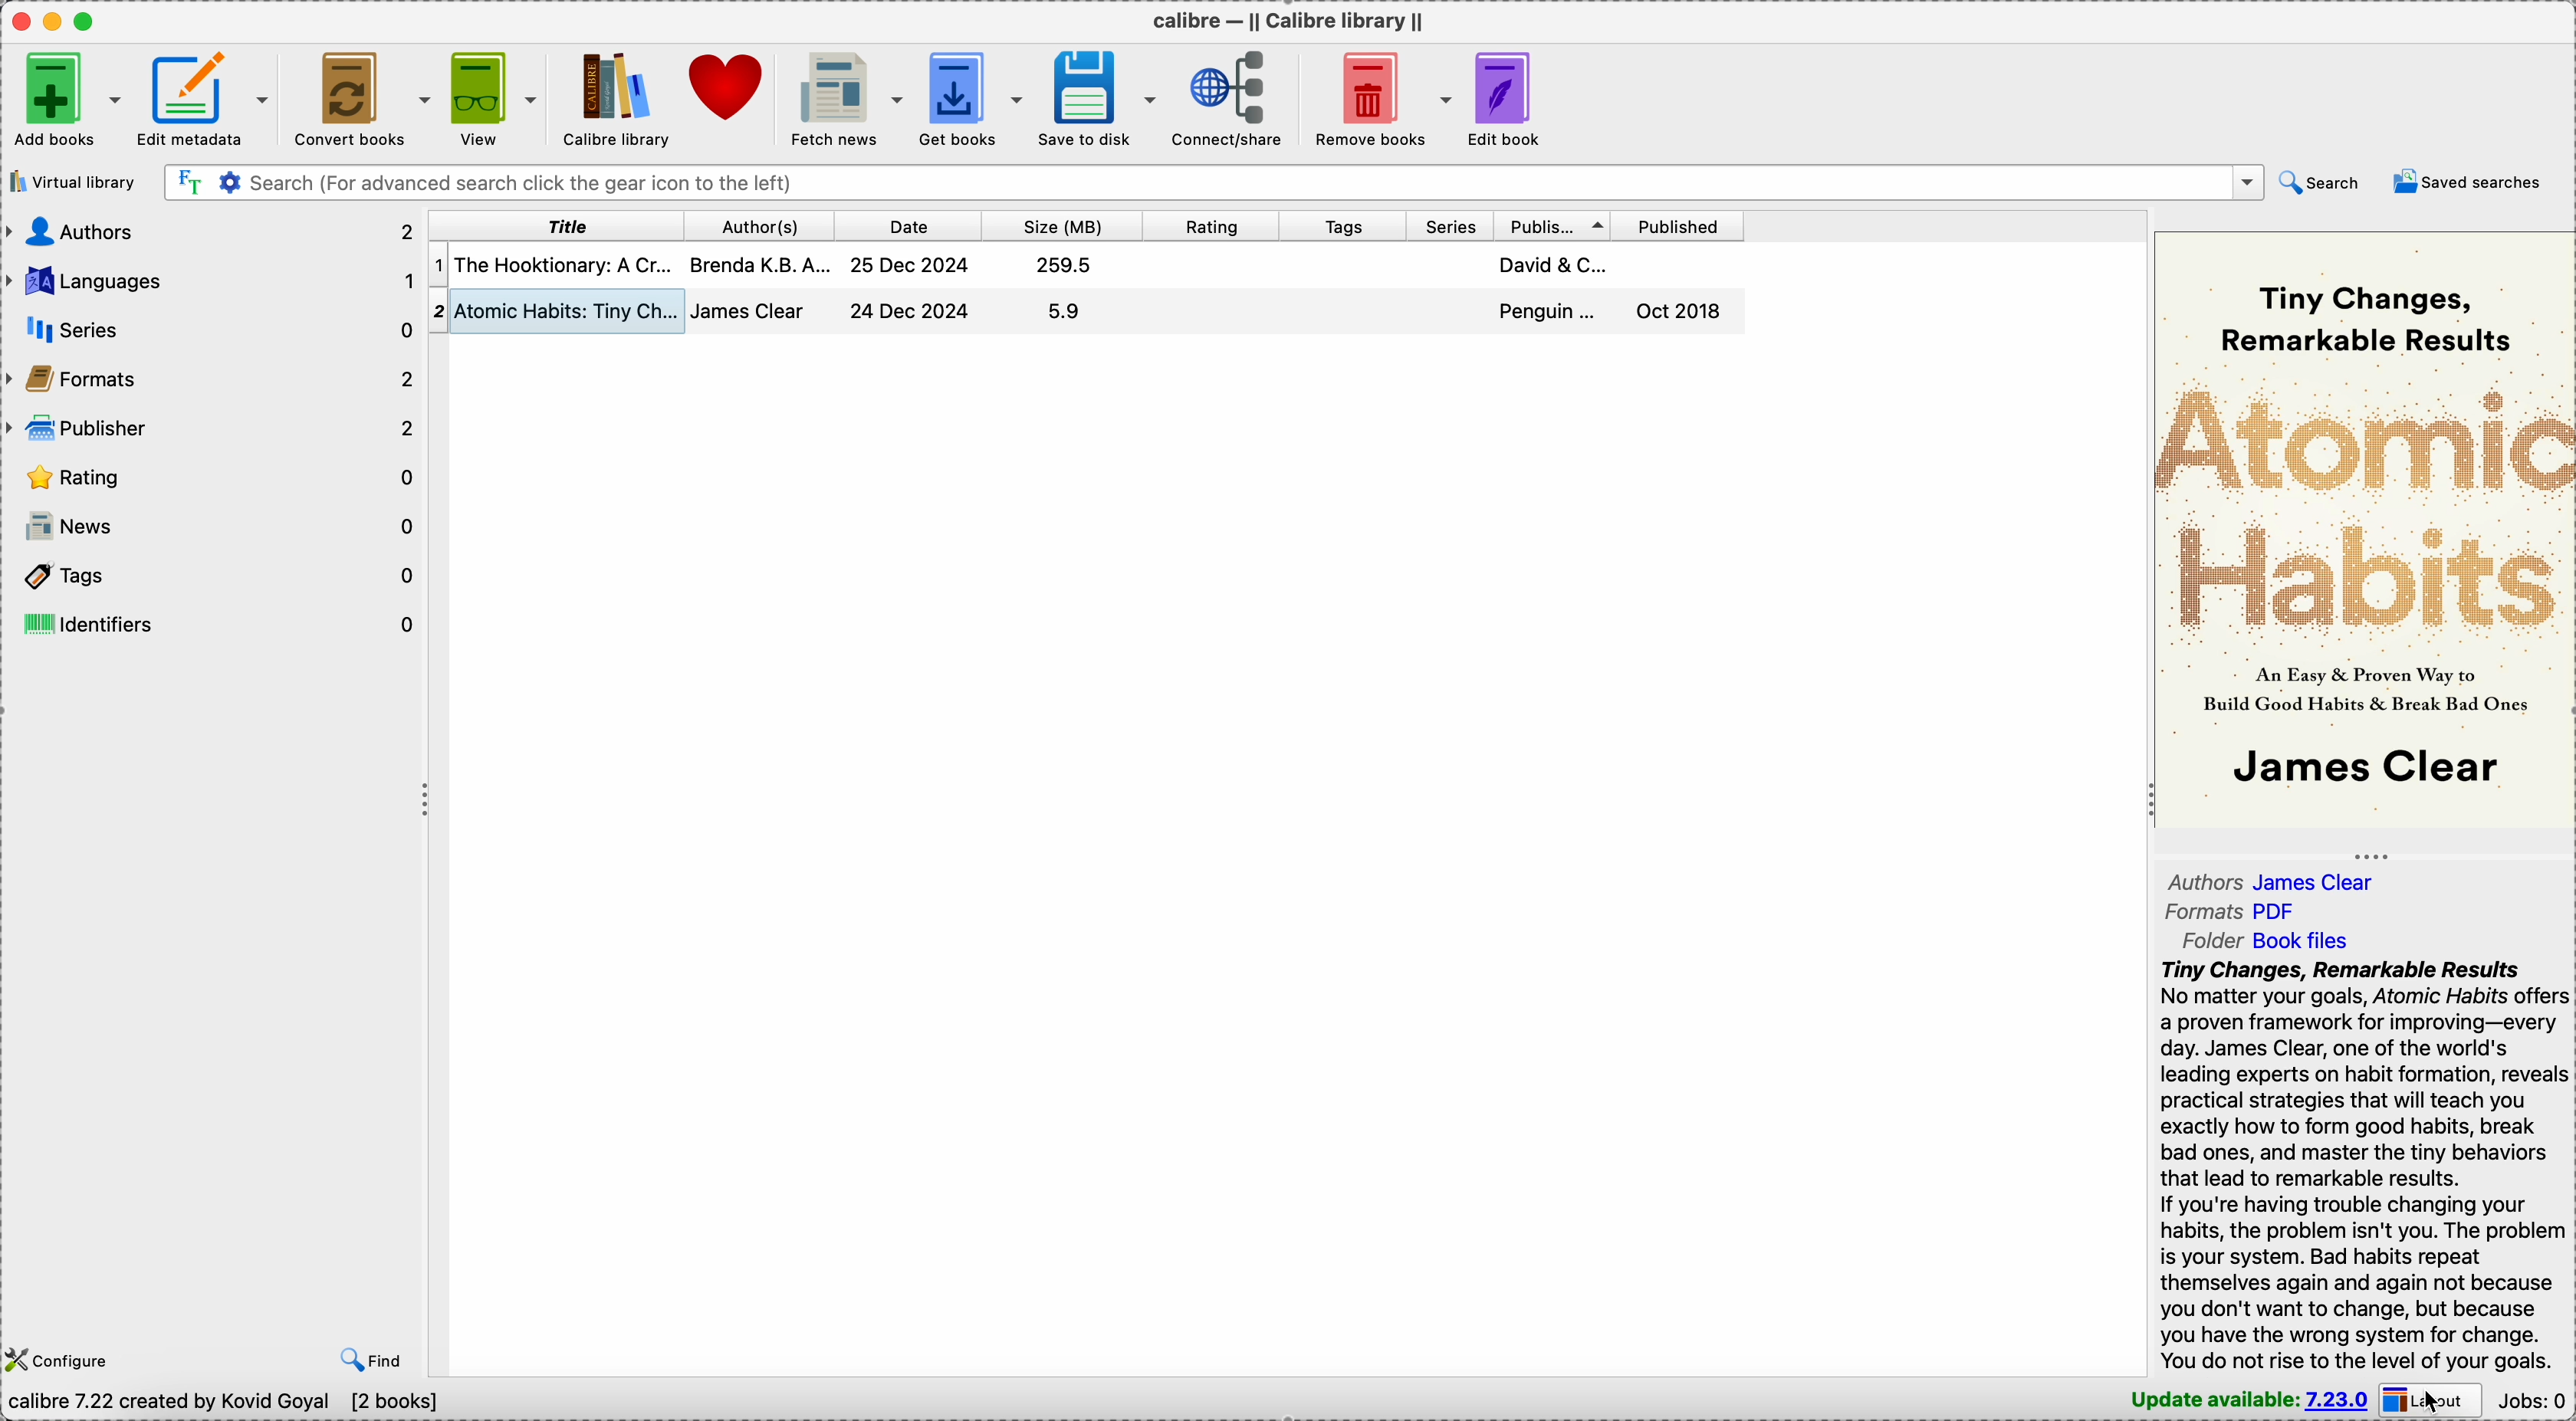 The height and width of the screenshot is (1421, 2576). Describe the element at coordinates (438, 266) in the screenshot. I see `1` at that location.